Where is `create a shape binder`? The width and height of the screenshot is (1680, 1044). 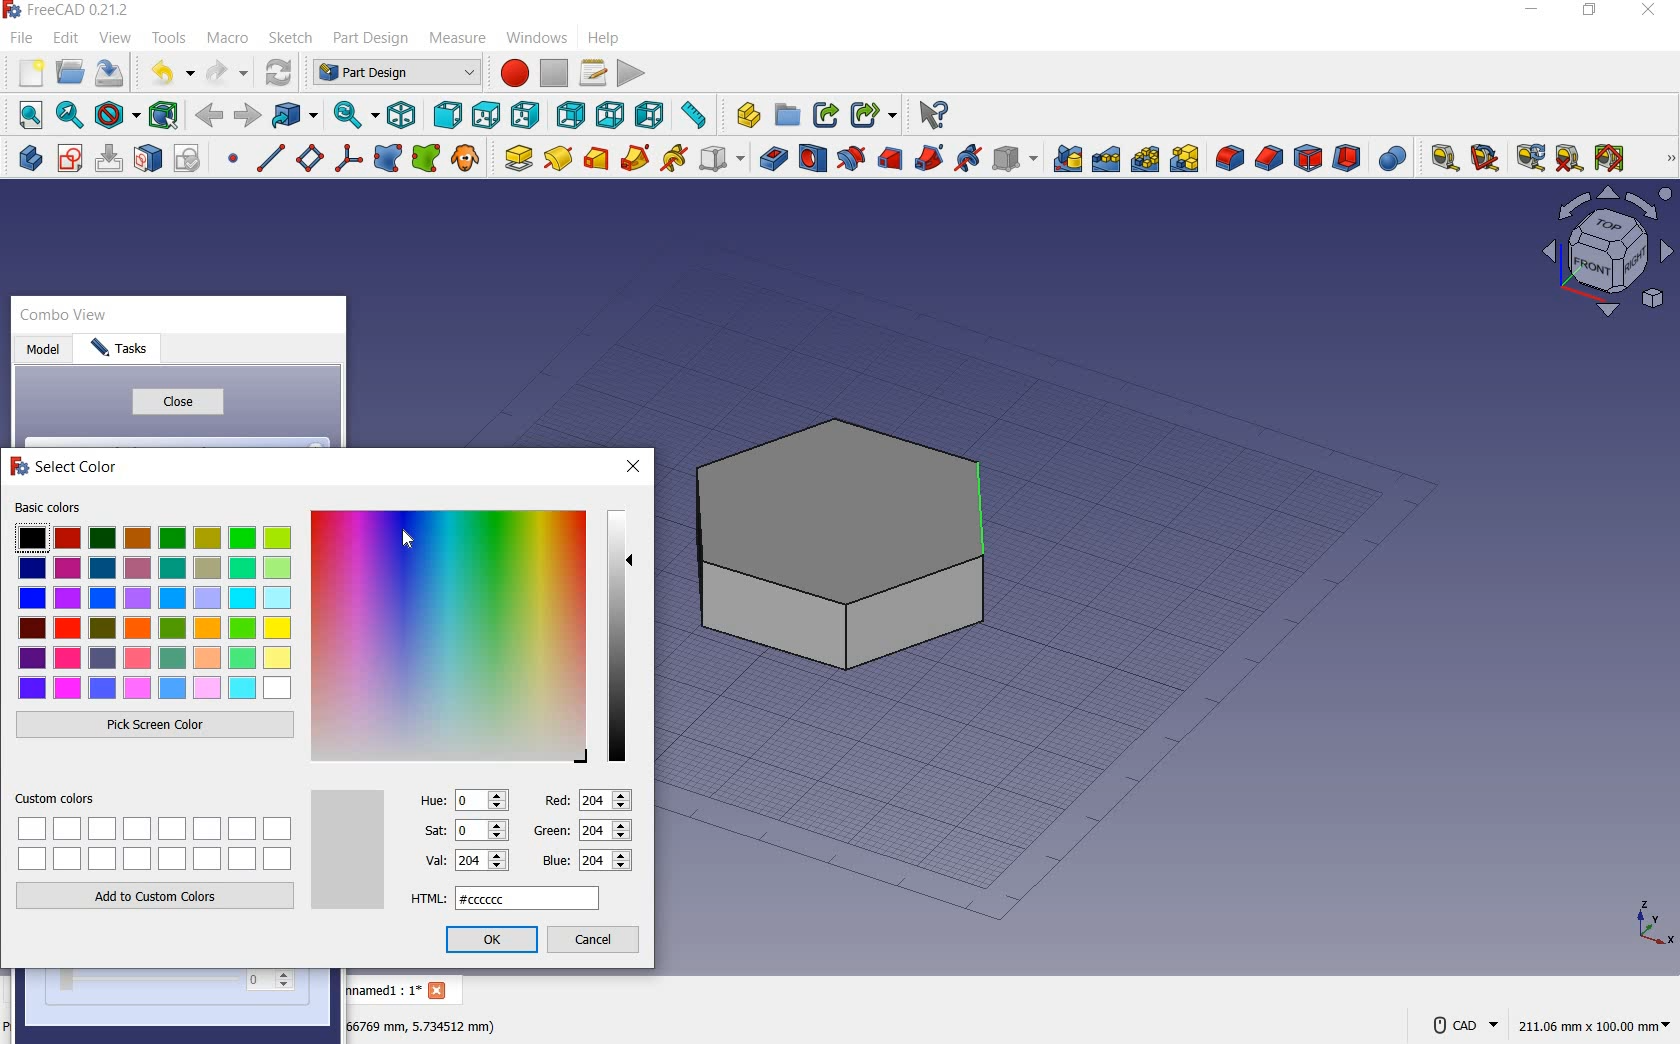 create a shape binder is located at coordinates (388, 160).